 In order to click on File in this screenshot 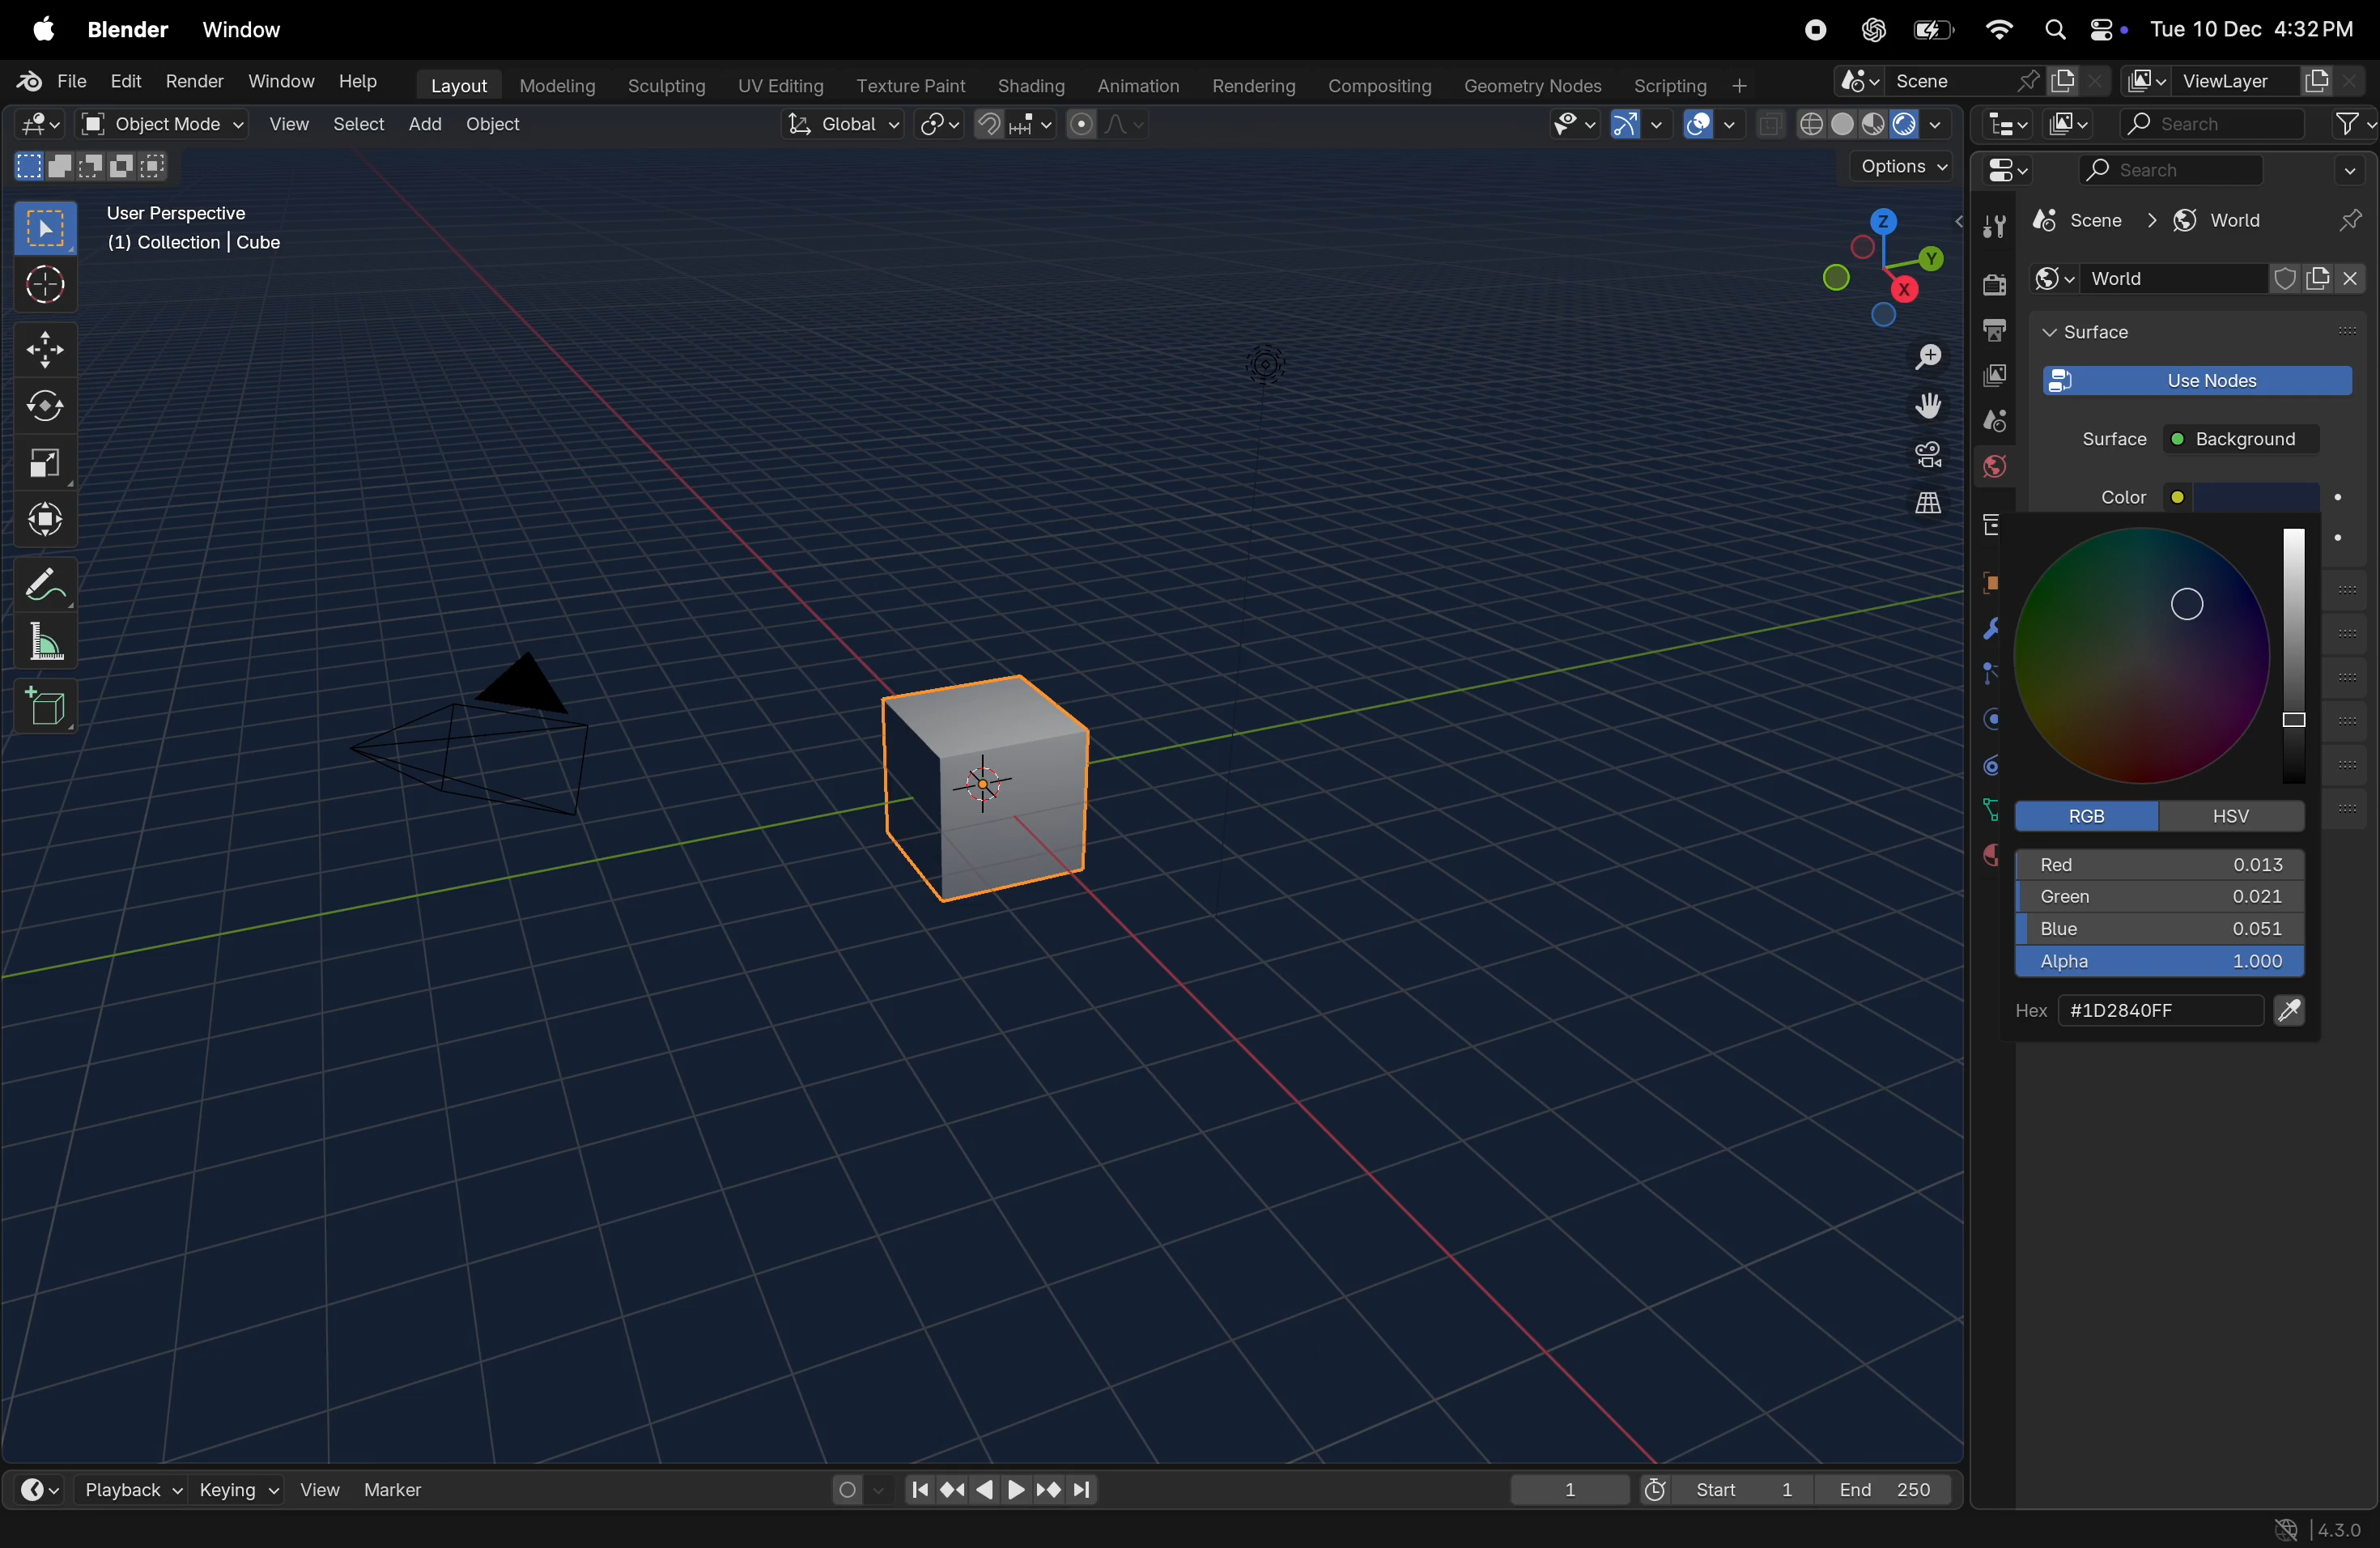, I will do `click(48, 81)`.